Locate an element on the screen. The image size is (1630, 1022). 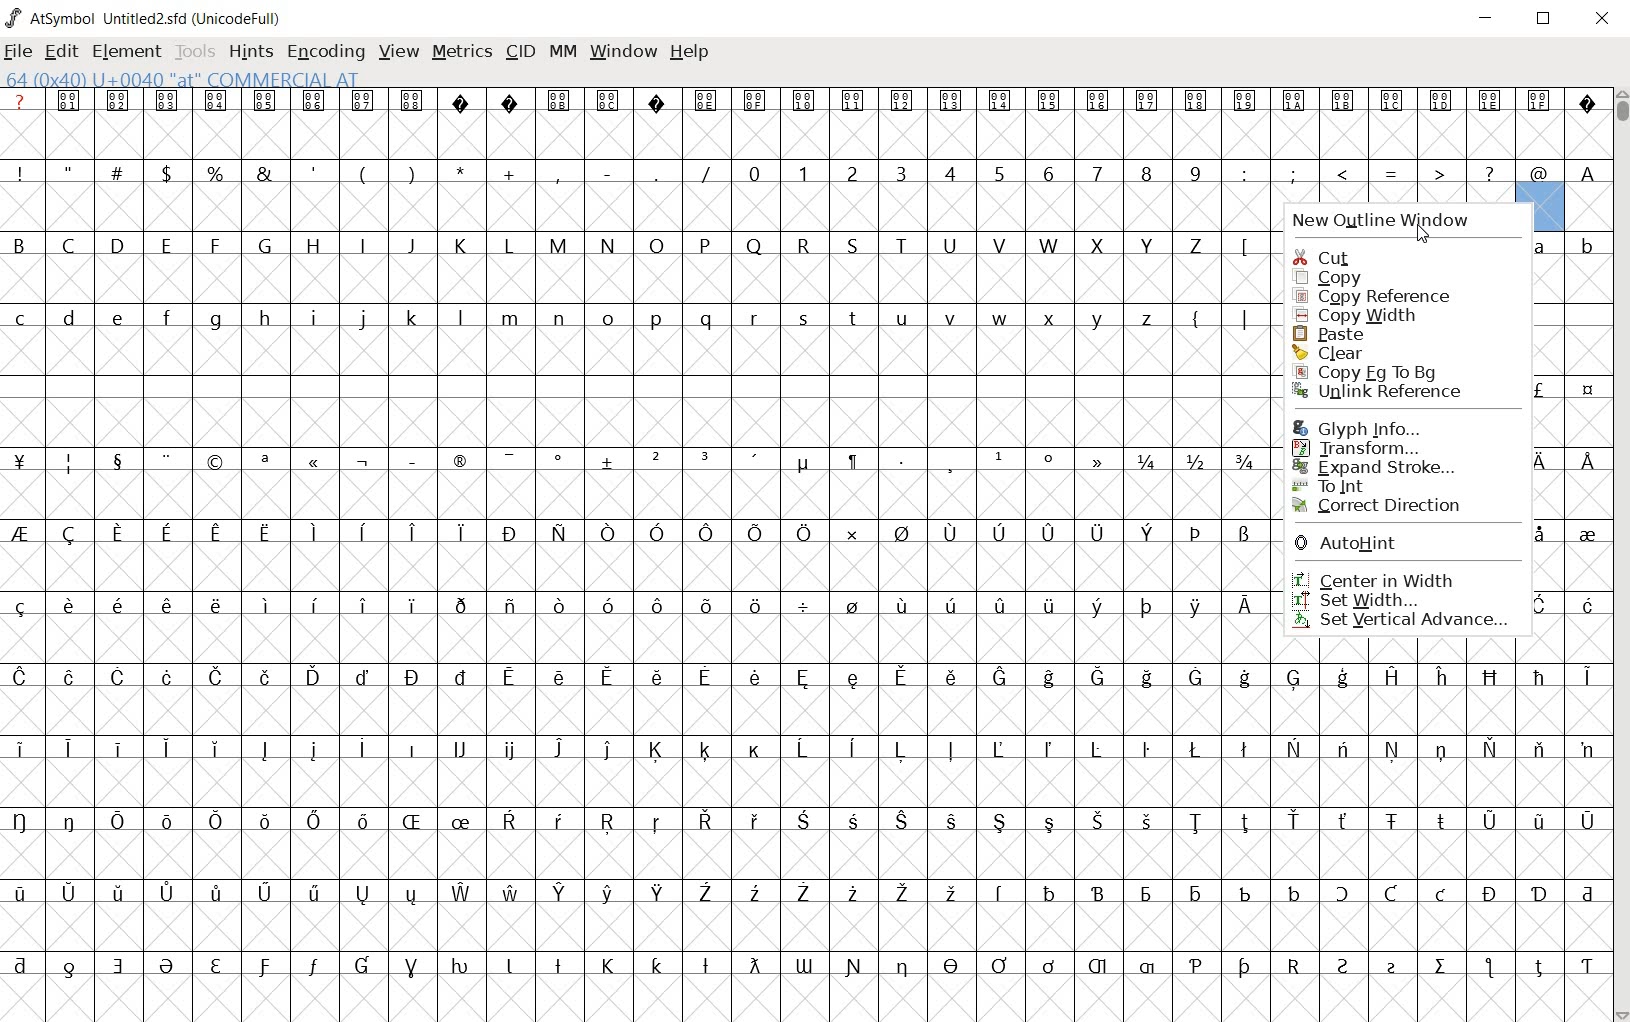
CLEAR is located at coordinates (1330, 355).